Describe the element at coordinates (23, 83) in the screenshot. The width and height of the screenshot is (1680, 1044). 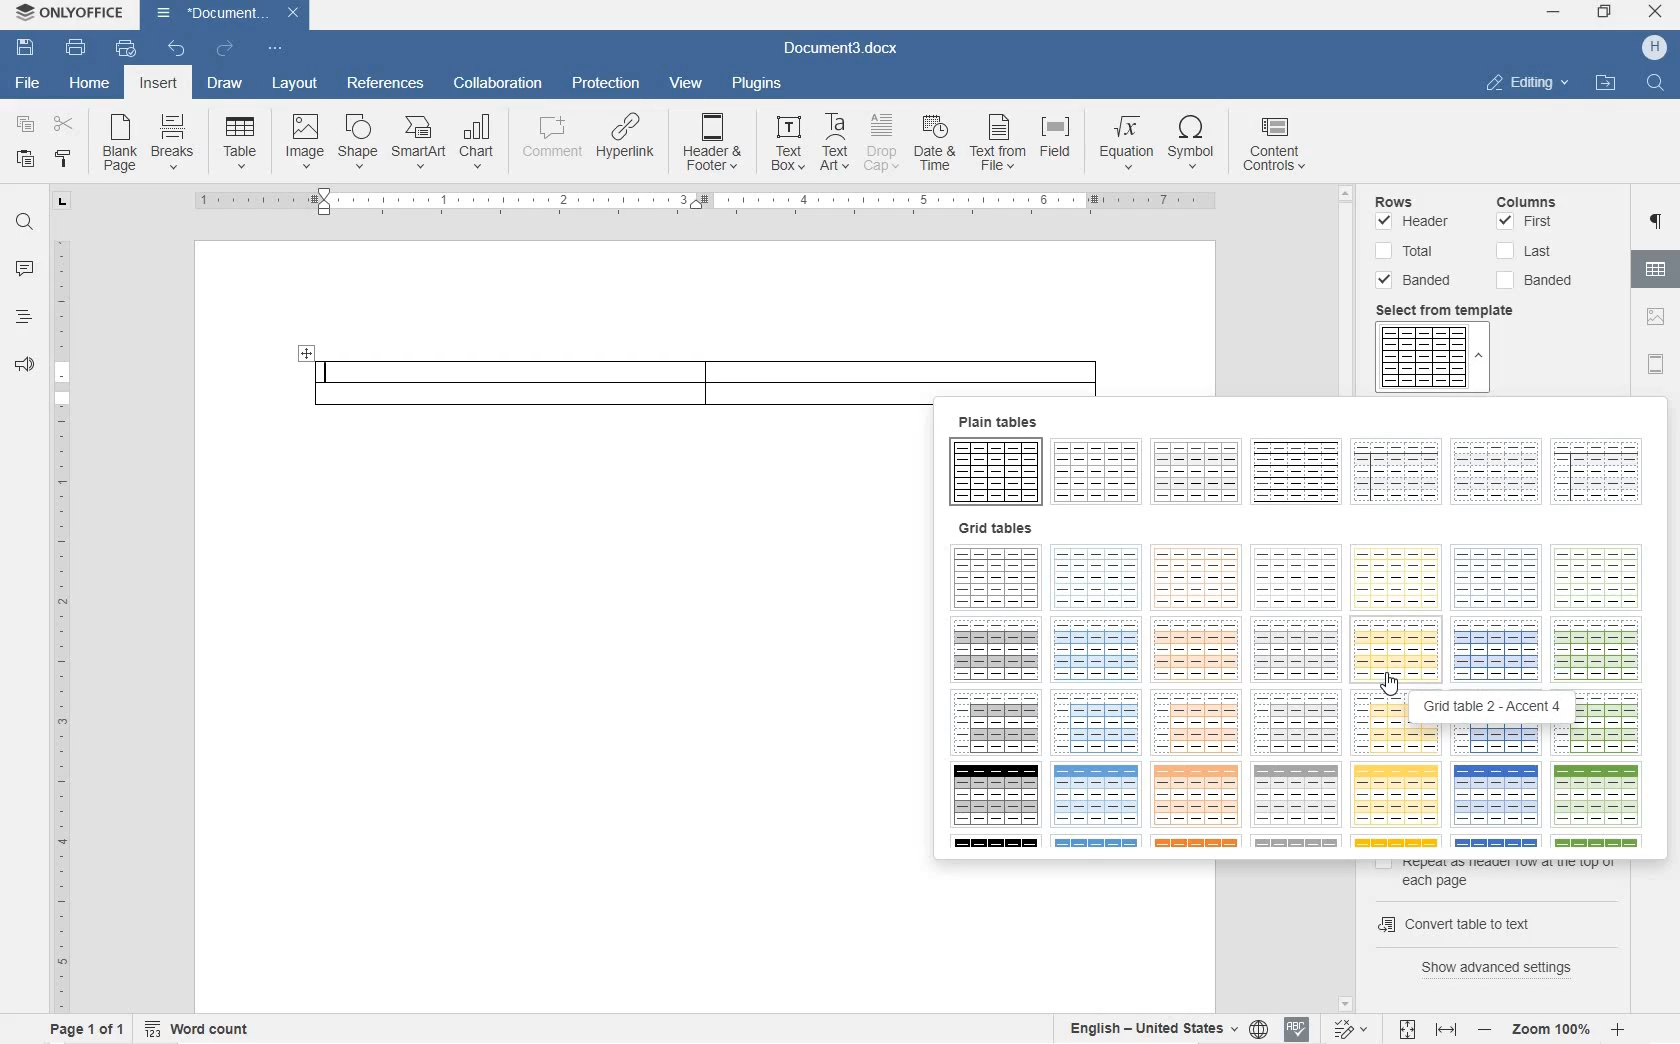
I see `FILE` at that location.